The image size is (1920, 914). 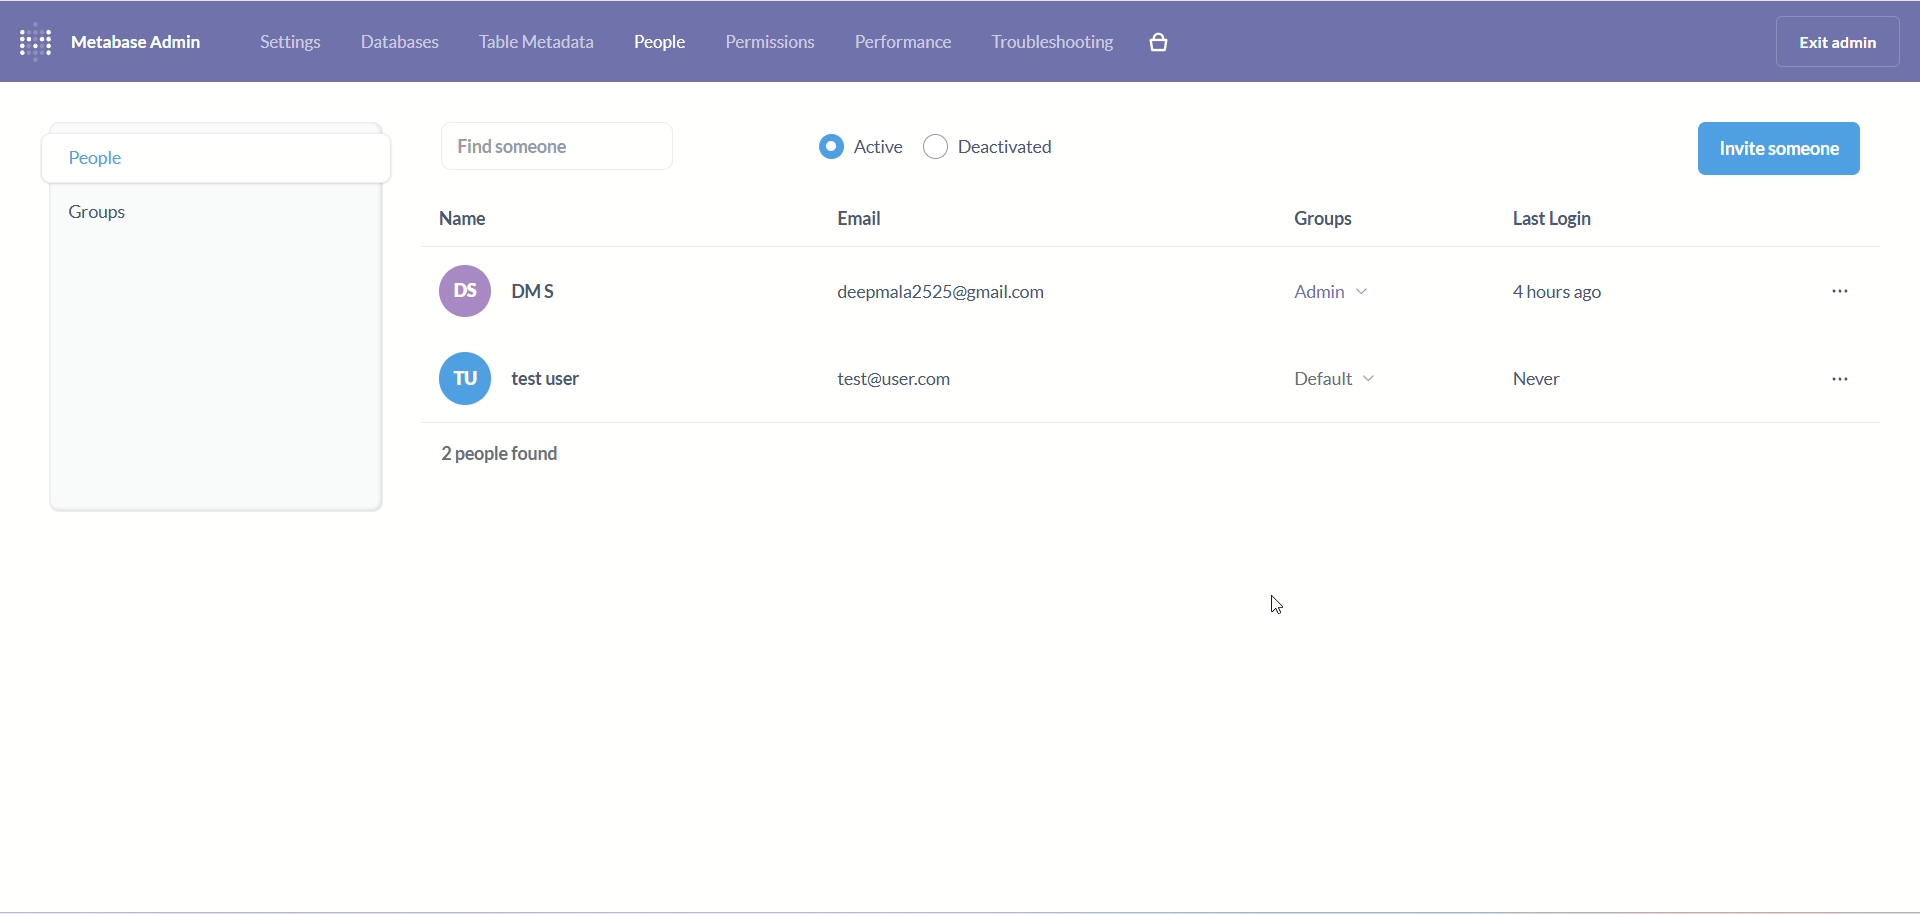 What do you see at coordinates (1051, 42) in the screenshot?
I see `troubleshooting` at bounding box center [1051, 42].